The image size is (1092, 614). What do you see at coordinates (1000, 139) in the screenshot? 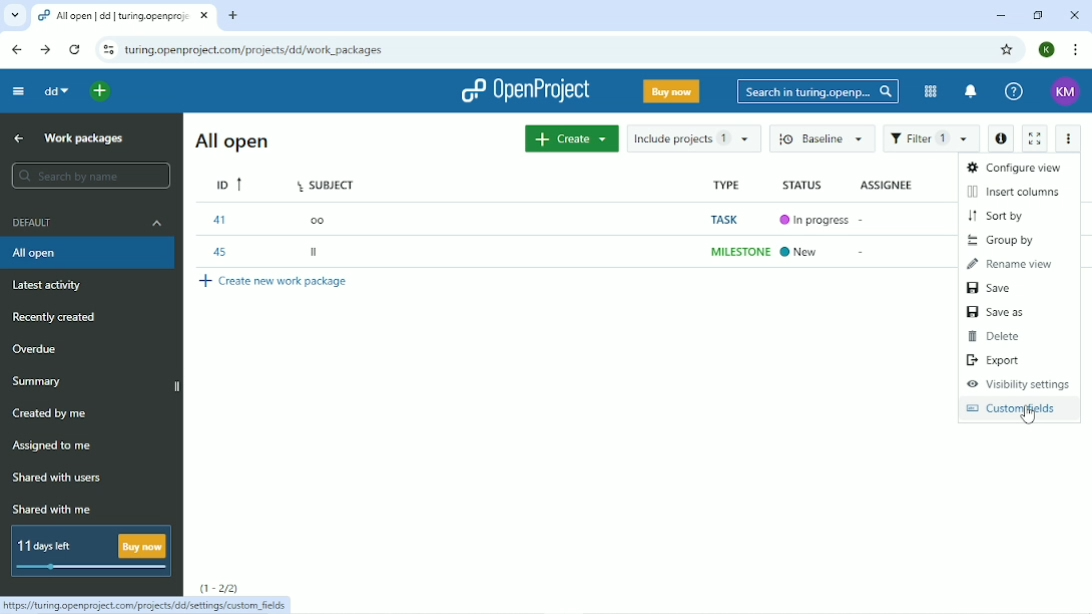
I see `Open details view` at bounding box center [1000, 139].